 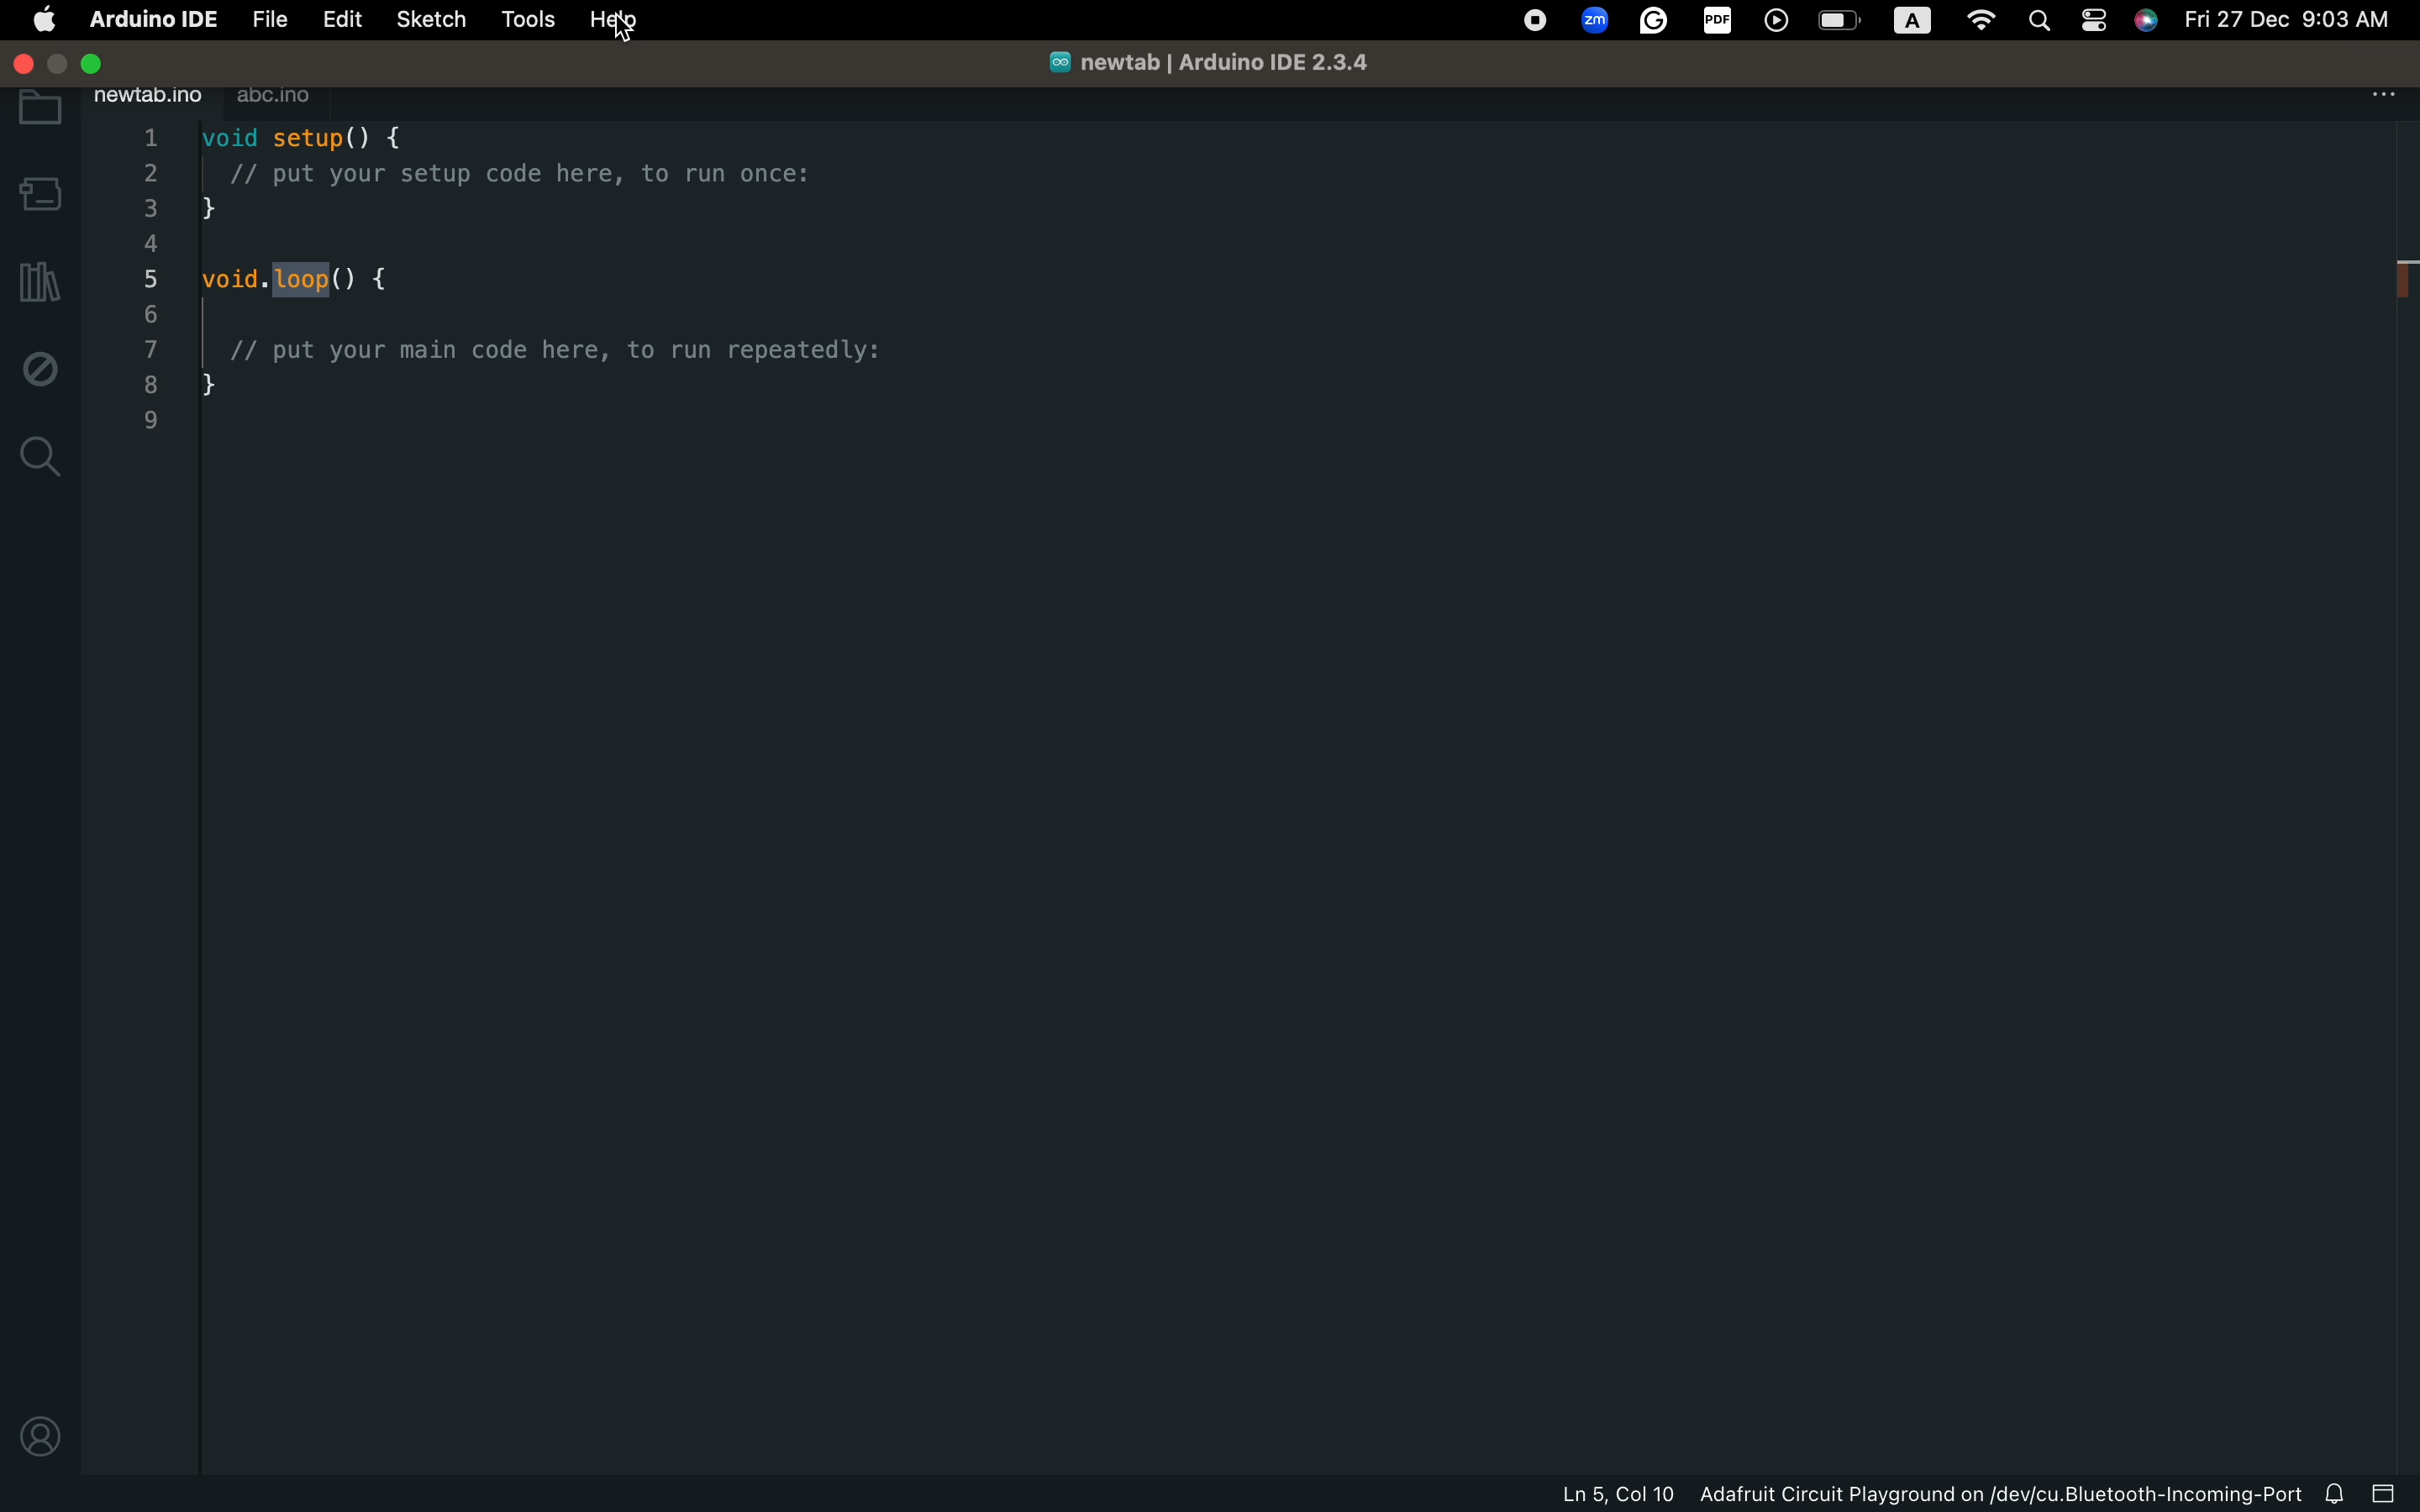 I want to click on help, so click(x=621, y=24).